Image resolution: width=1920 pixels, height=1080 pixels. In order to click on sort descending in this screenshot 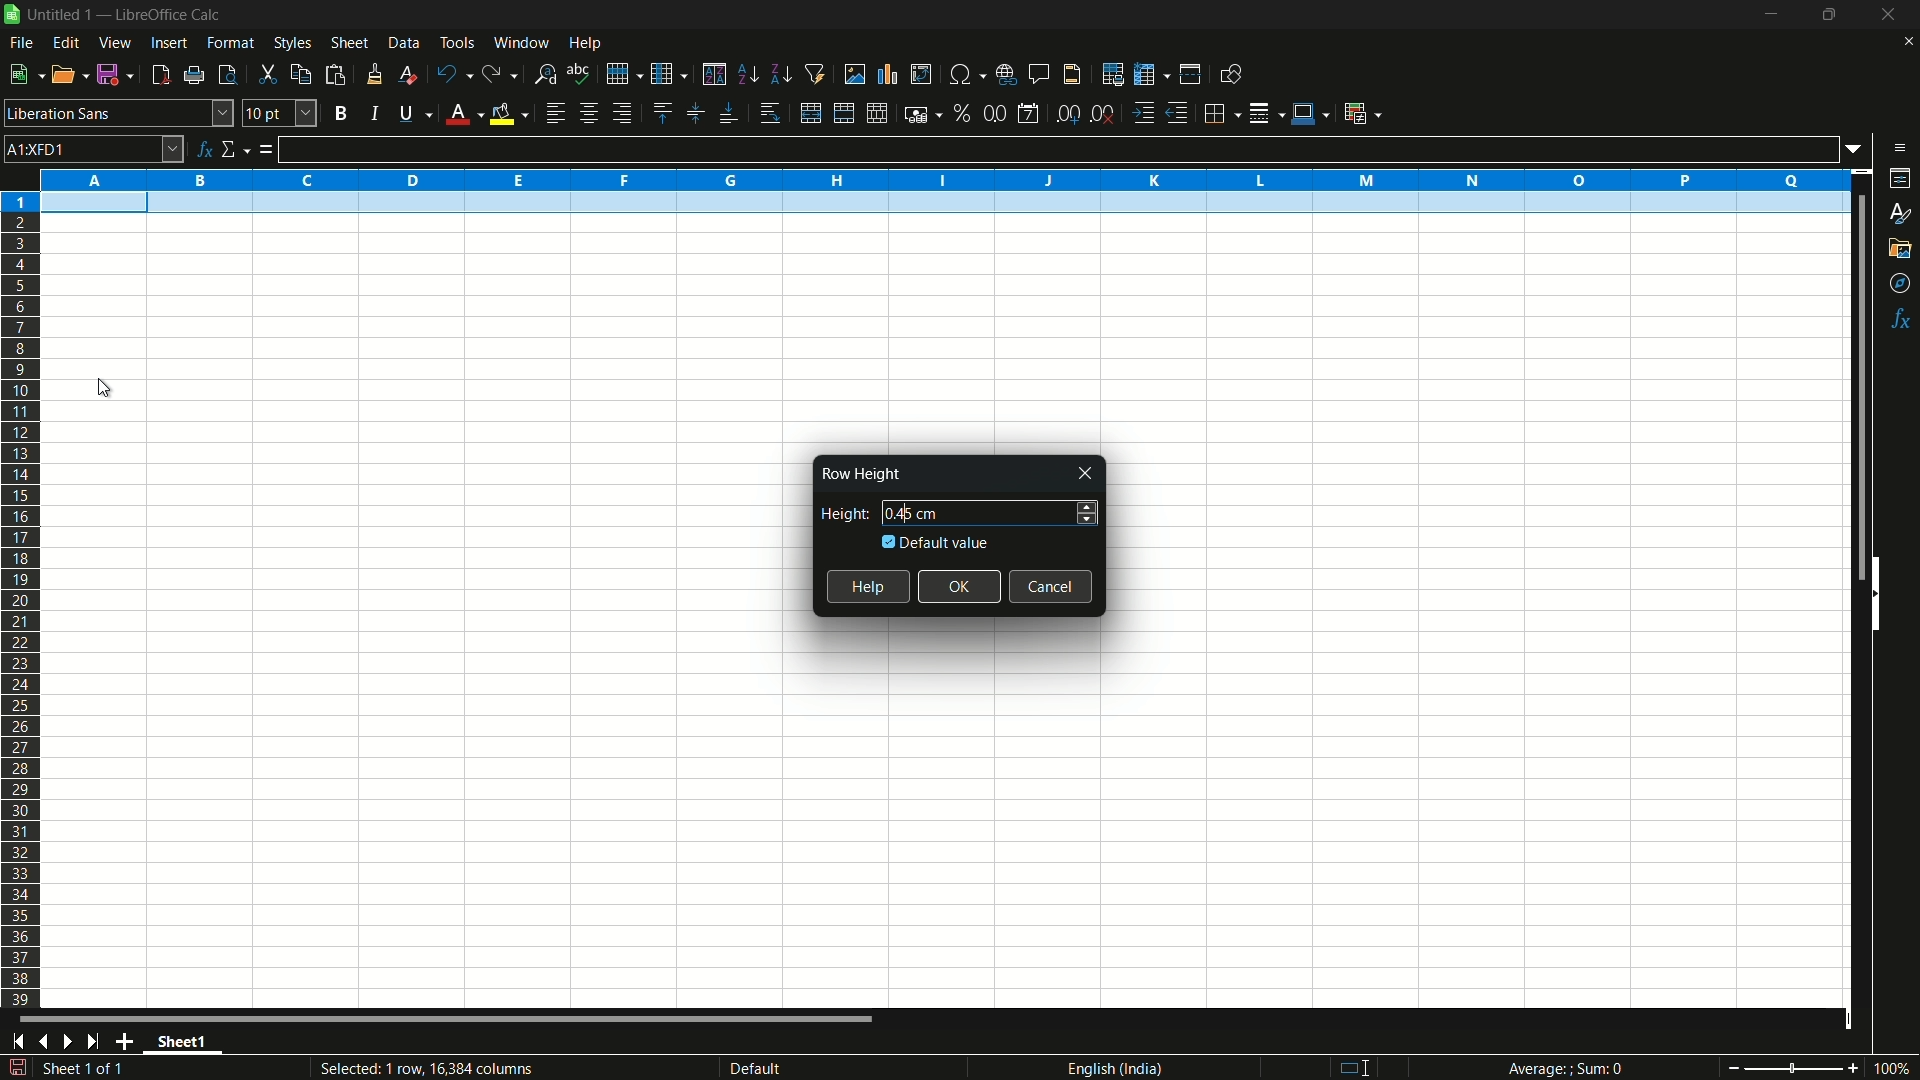, I will do `click(779, 74)`.